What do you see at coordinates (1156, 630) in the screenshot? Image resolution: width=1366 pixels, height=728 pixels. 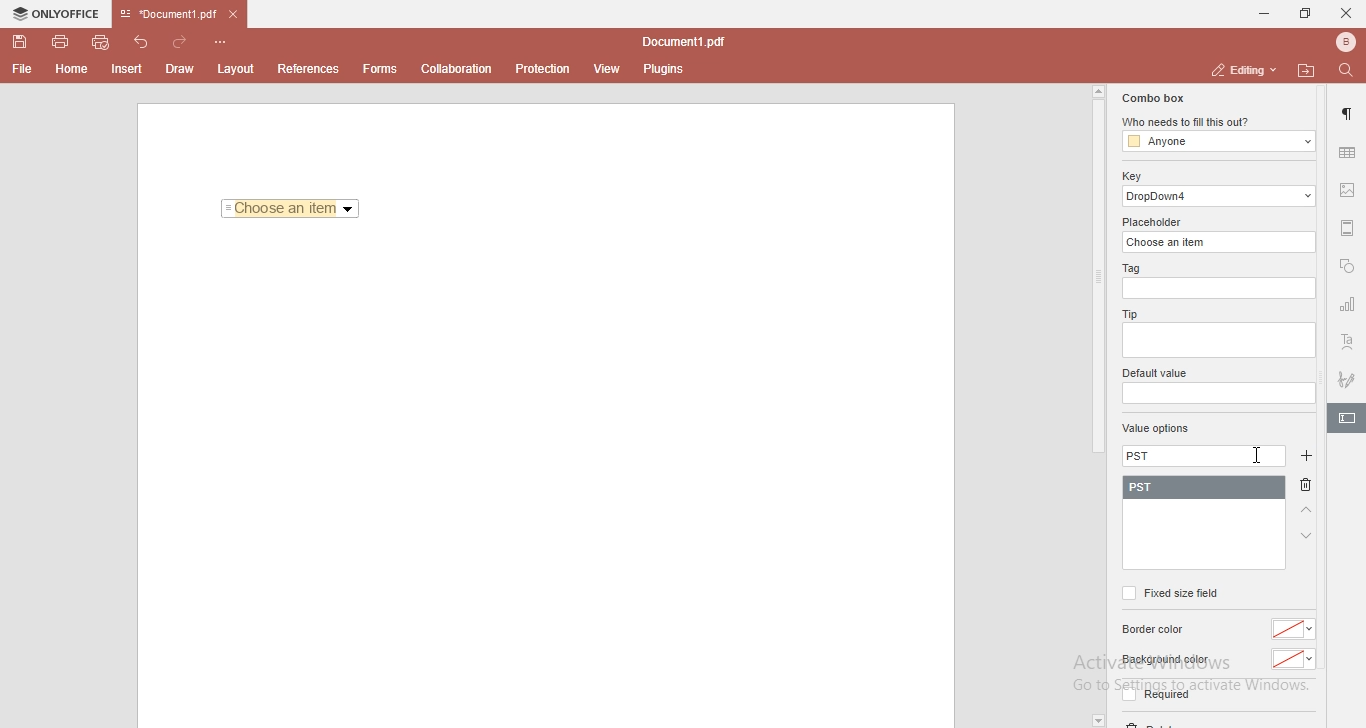 I see `border color` at bounding box center [1156, 630].